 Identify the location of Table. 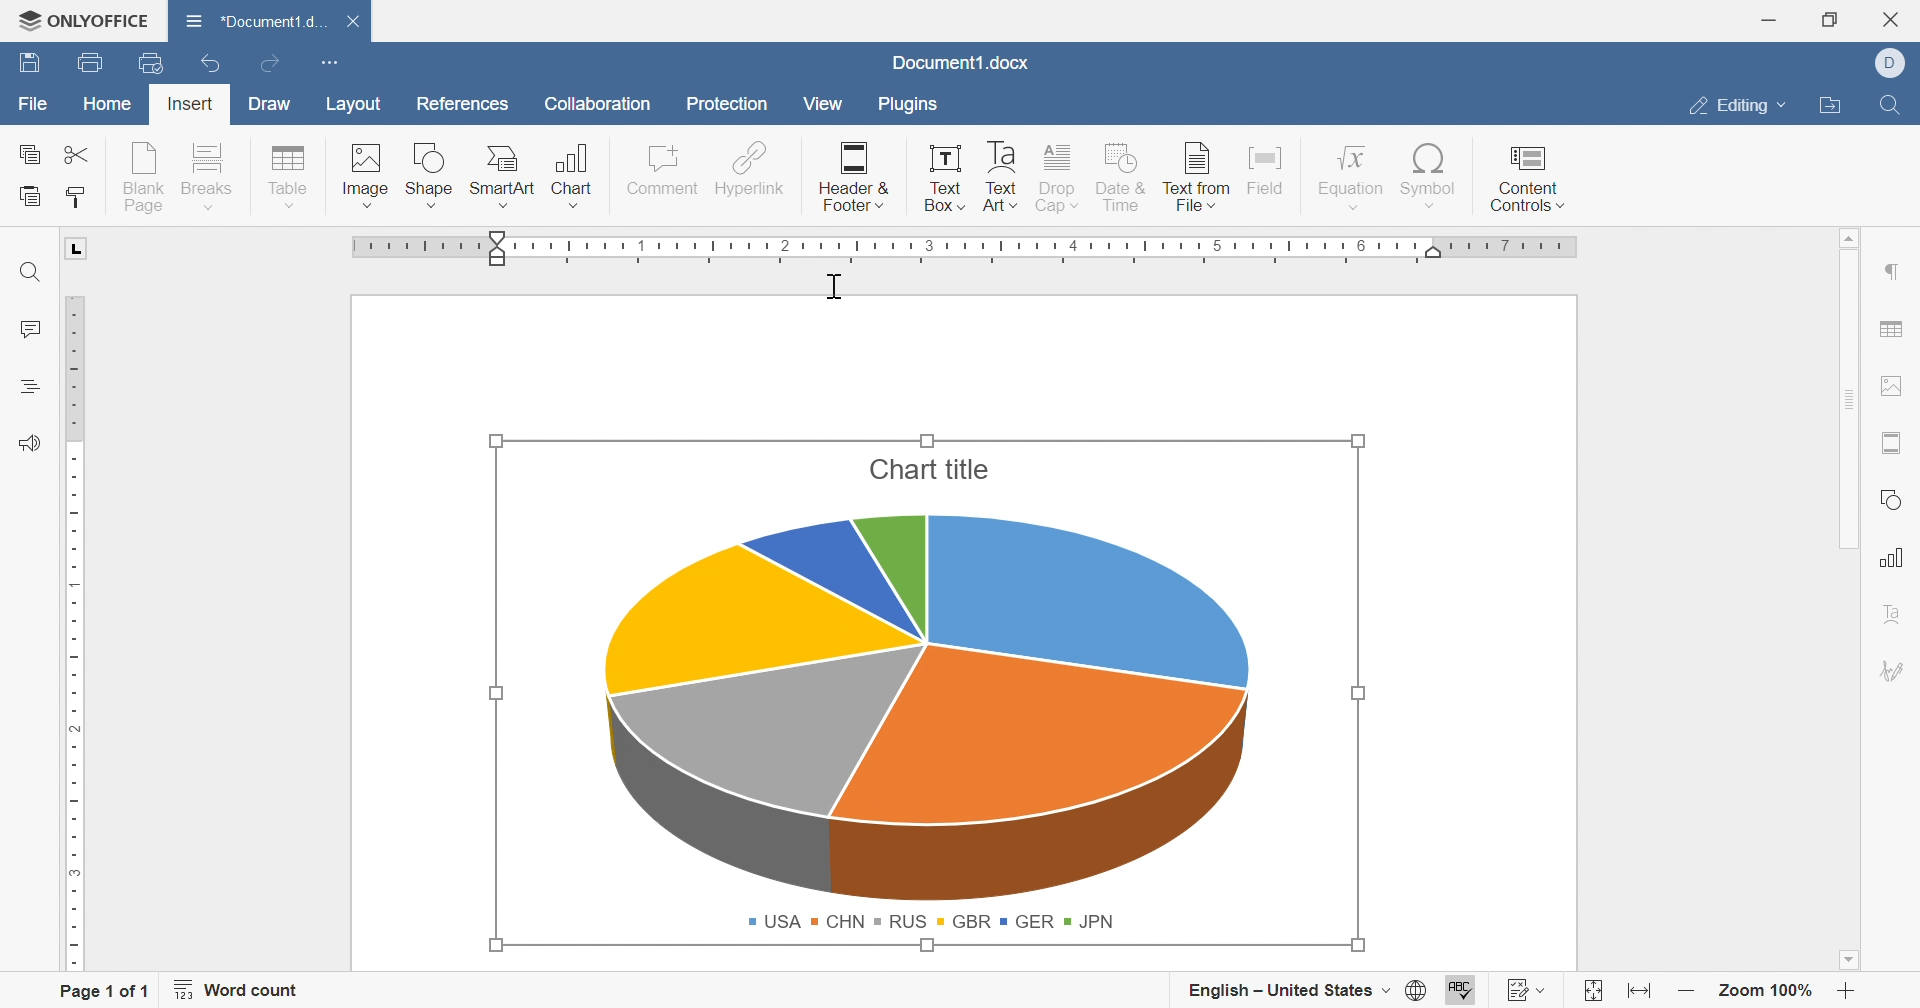
(288, 175).